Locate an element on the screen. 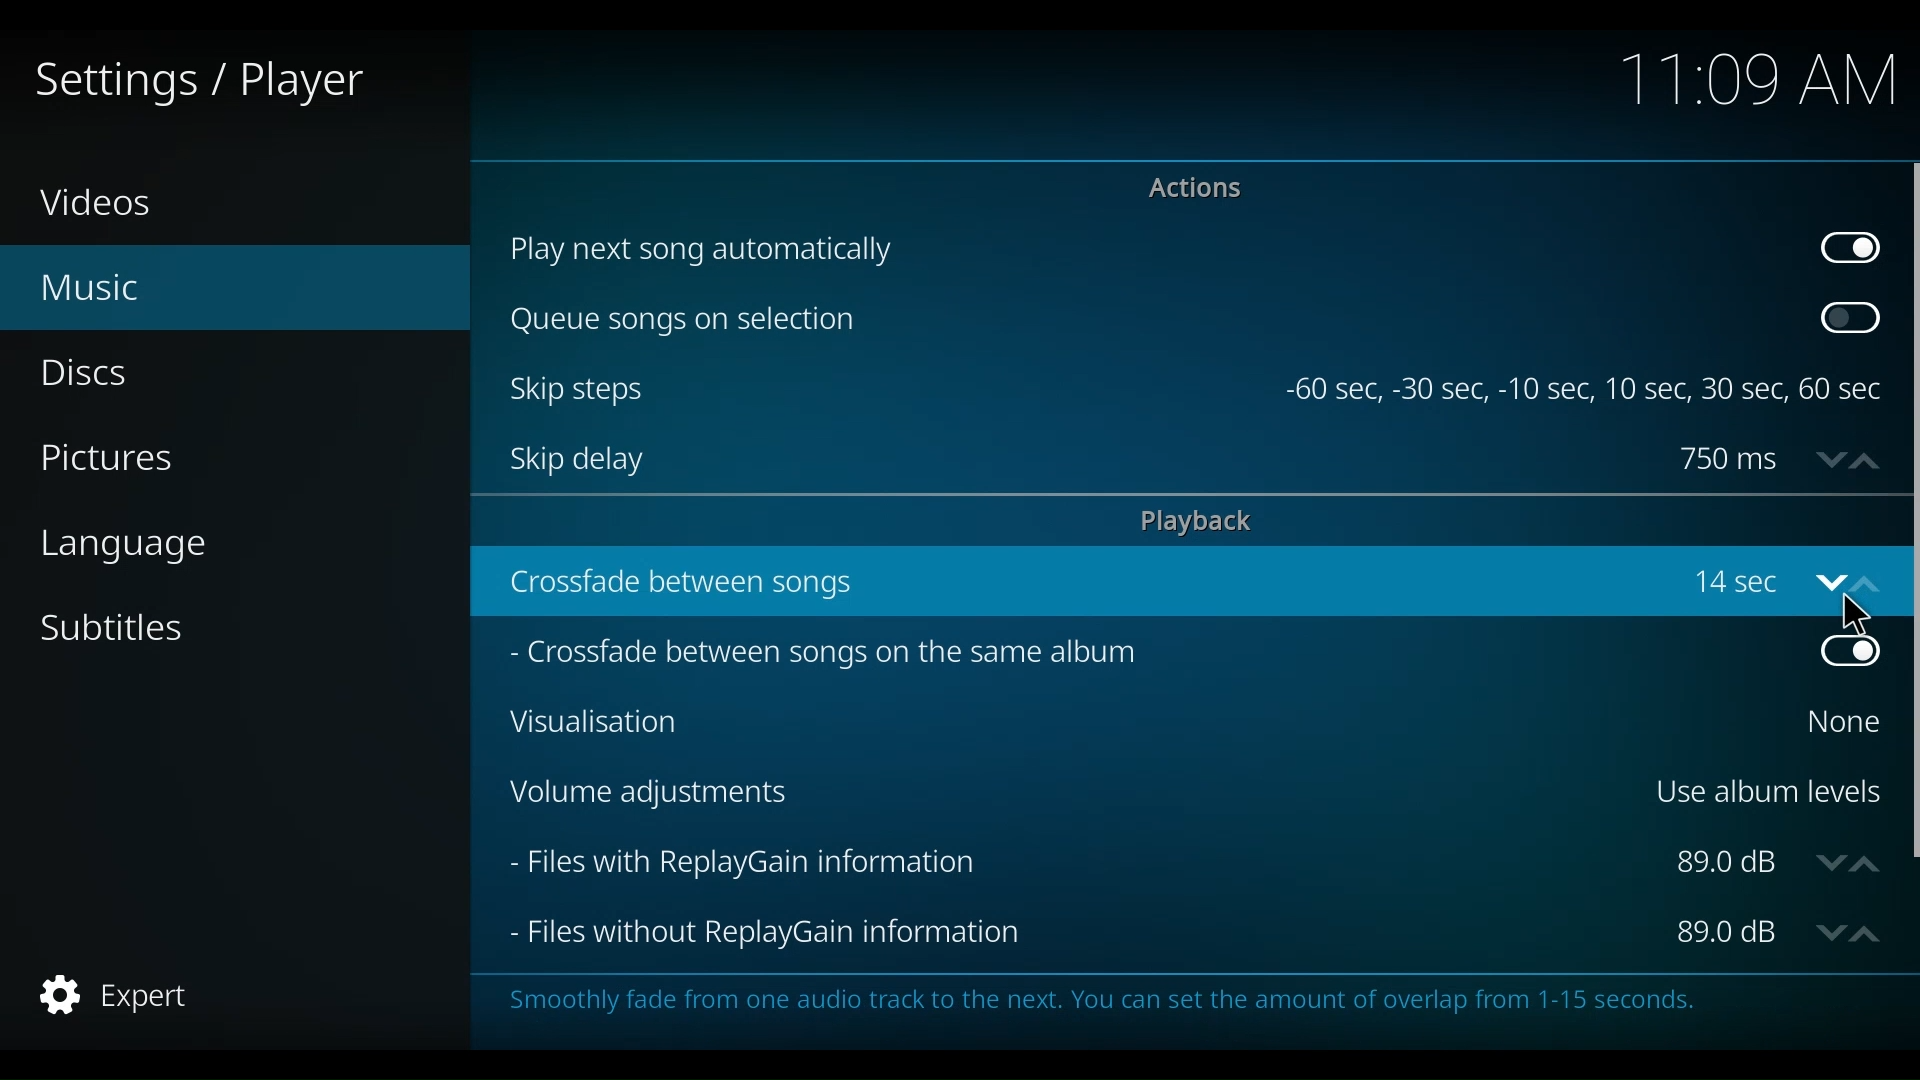 The width and height of the screenshot is (1920, 1080). Skip delay is located at coordinates (1076, 459).